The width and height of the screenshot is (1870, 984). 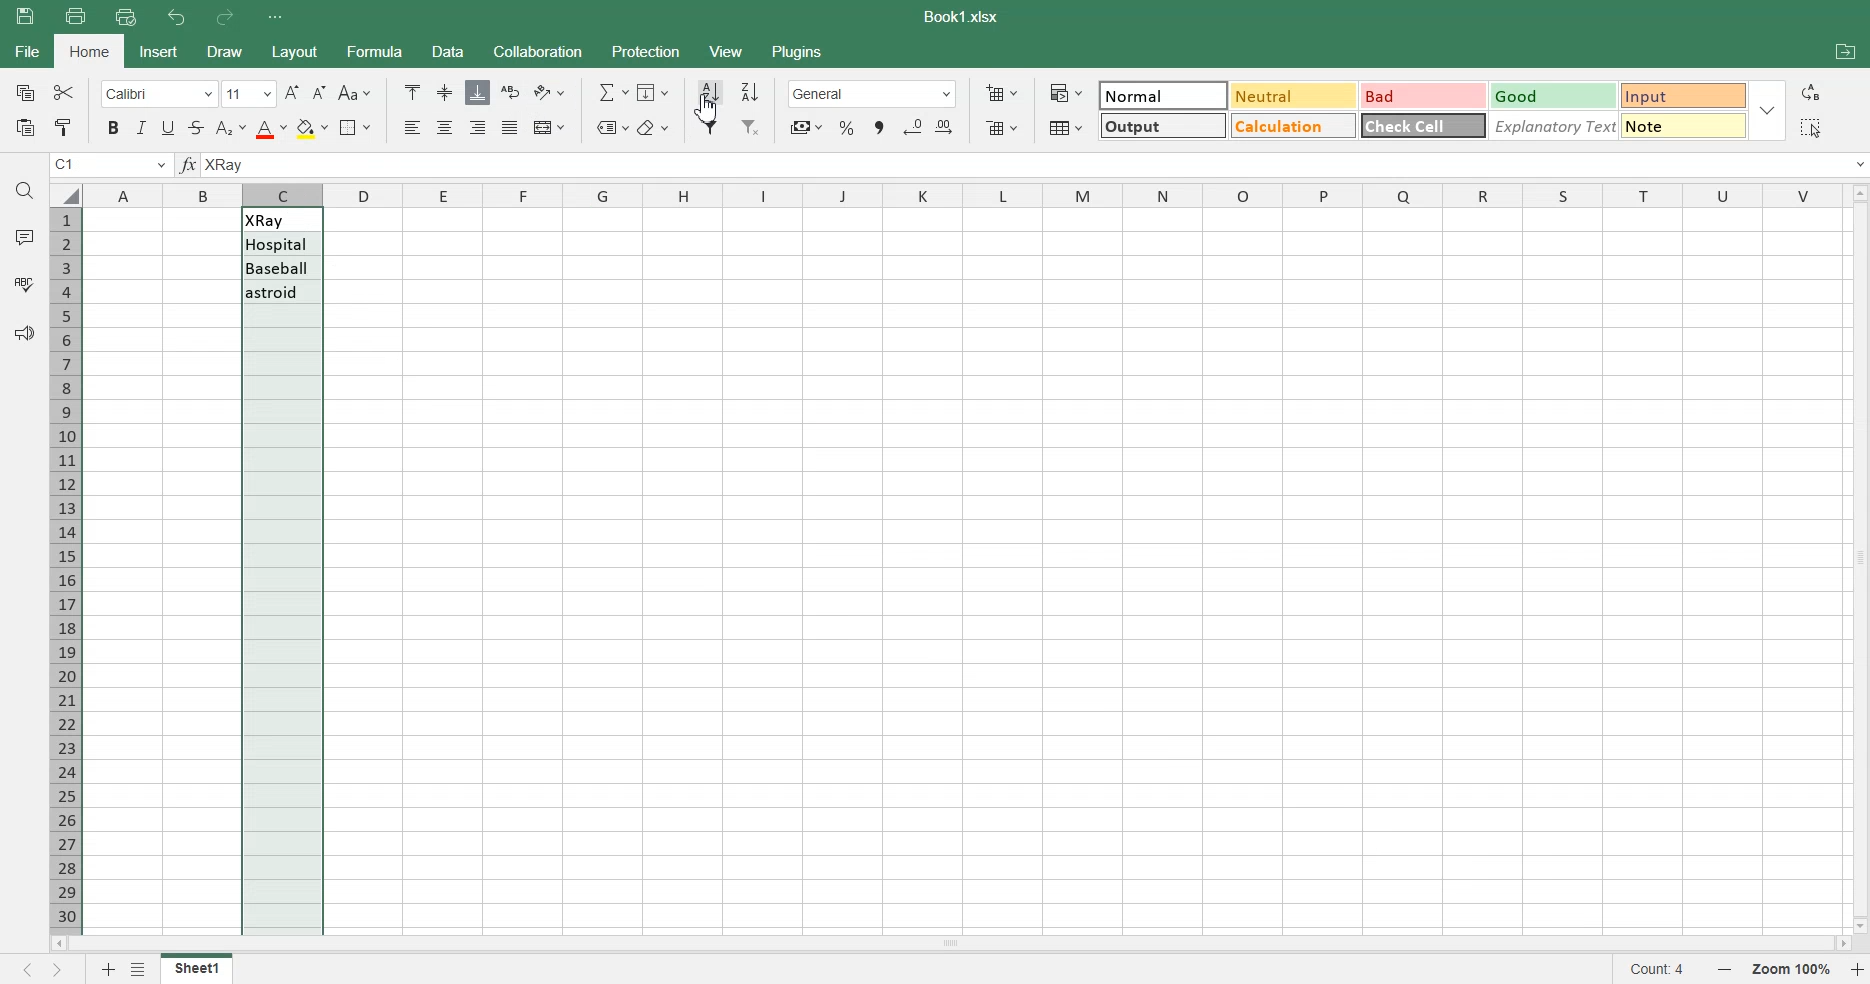 I want to click on Align Top, so click(x=412, y=92).